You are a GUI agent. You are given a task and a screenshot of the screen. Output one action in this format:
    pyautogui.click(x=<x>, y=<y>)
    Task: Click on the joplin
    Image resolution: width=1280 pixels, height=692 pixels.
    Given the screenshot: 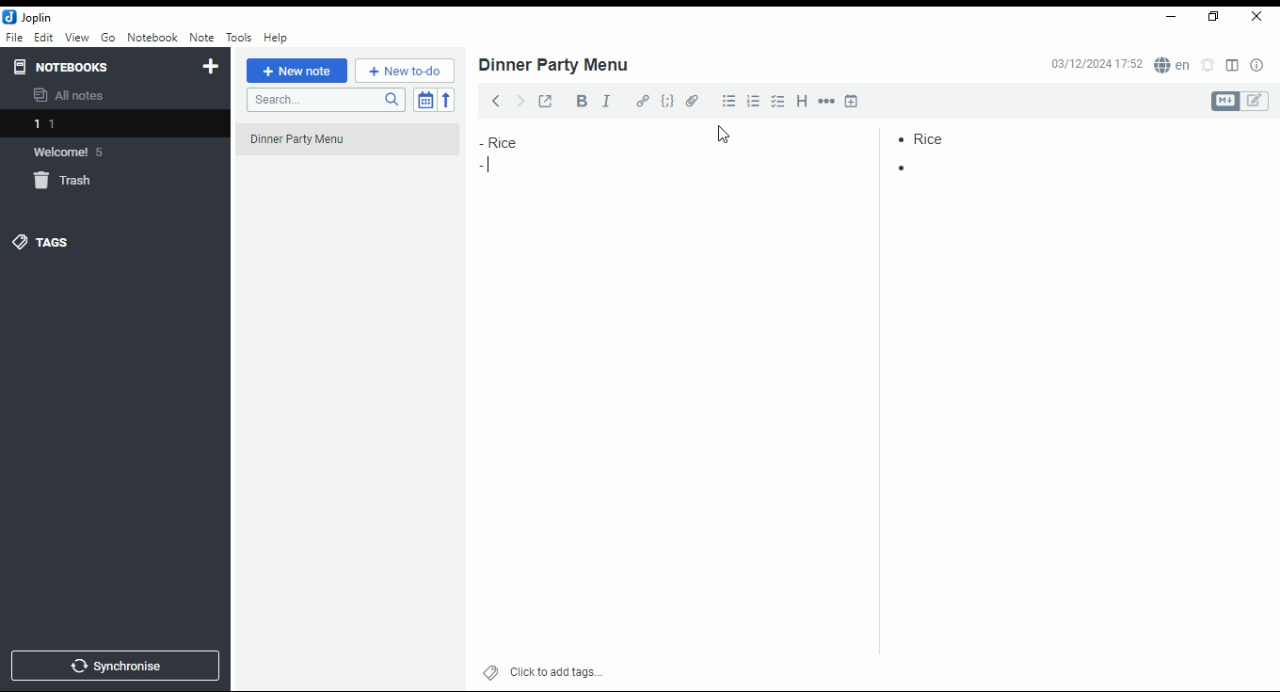 What is the action you would take?
    pyautogui.click(x=29, y=17)
    